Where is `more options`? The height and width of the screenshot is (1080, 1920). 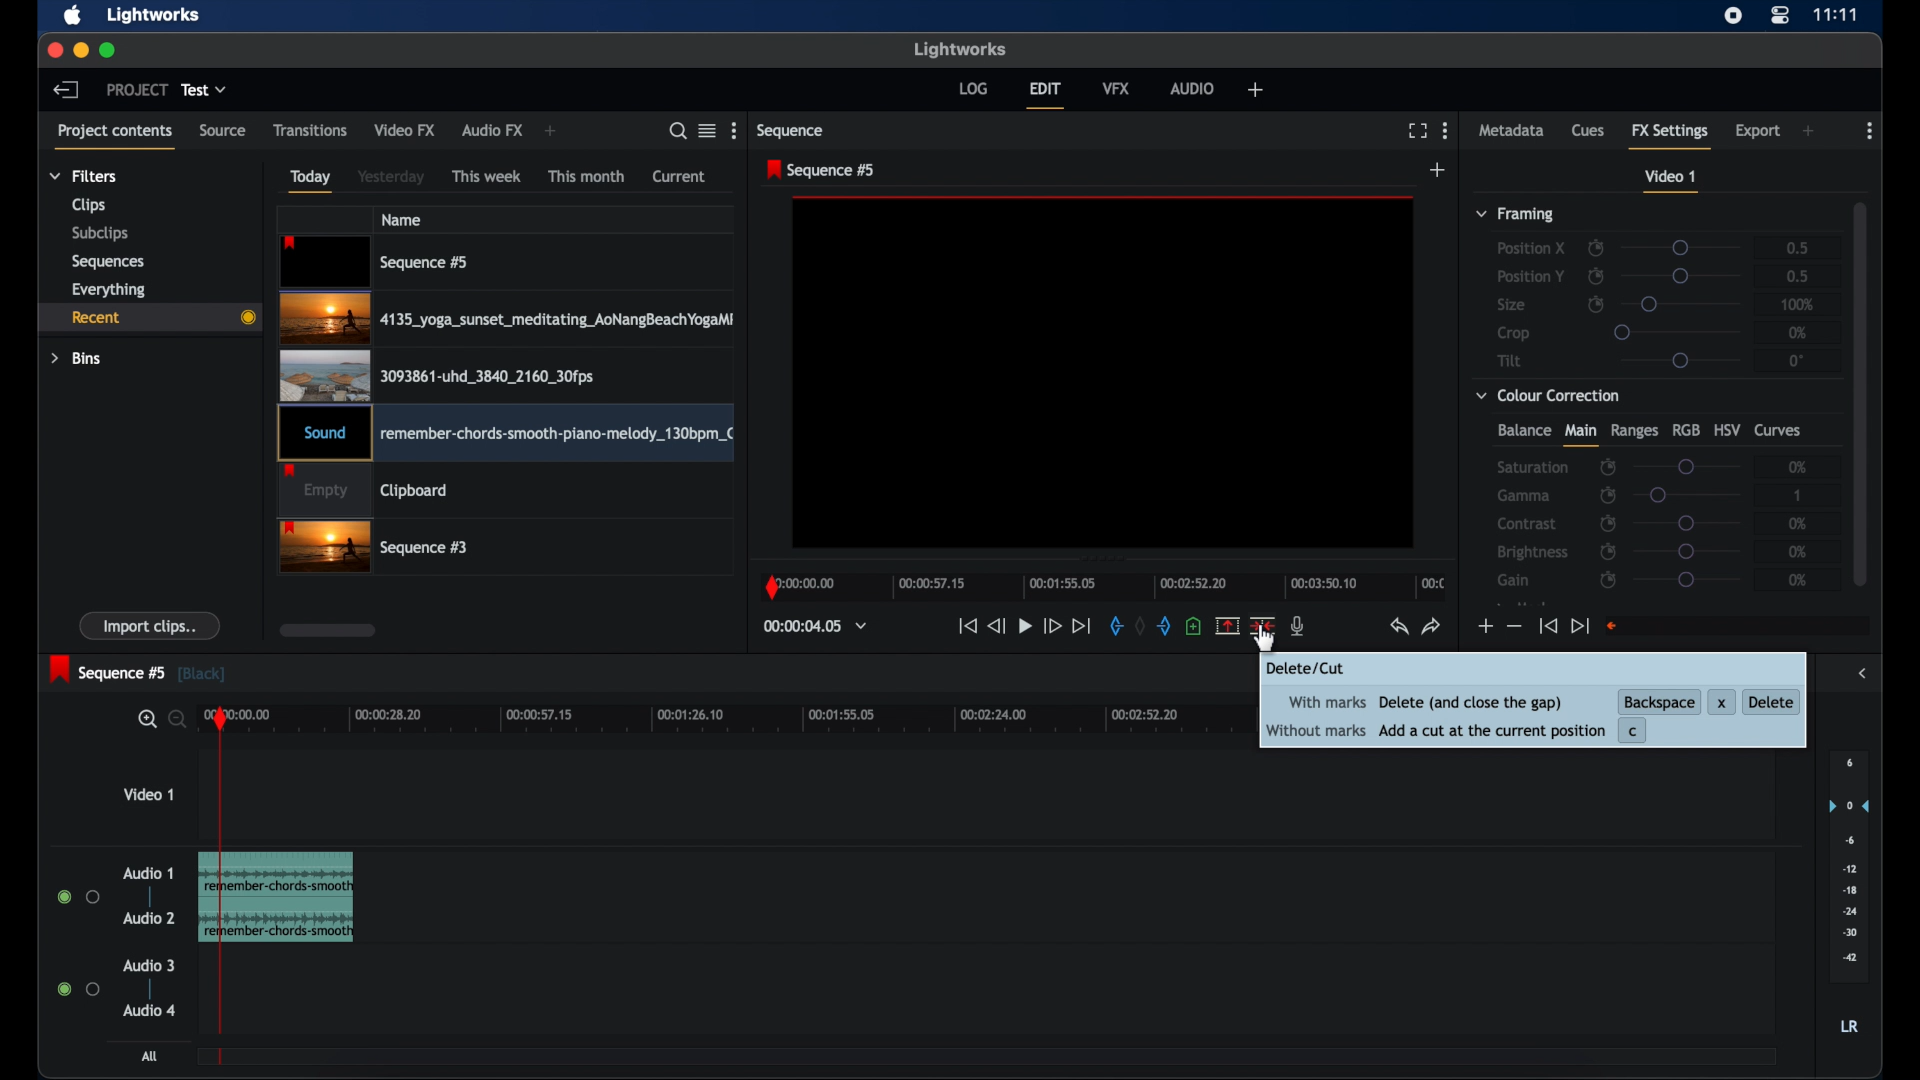 more options is located at coordinates (1446, 130).